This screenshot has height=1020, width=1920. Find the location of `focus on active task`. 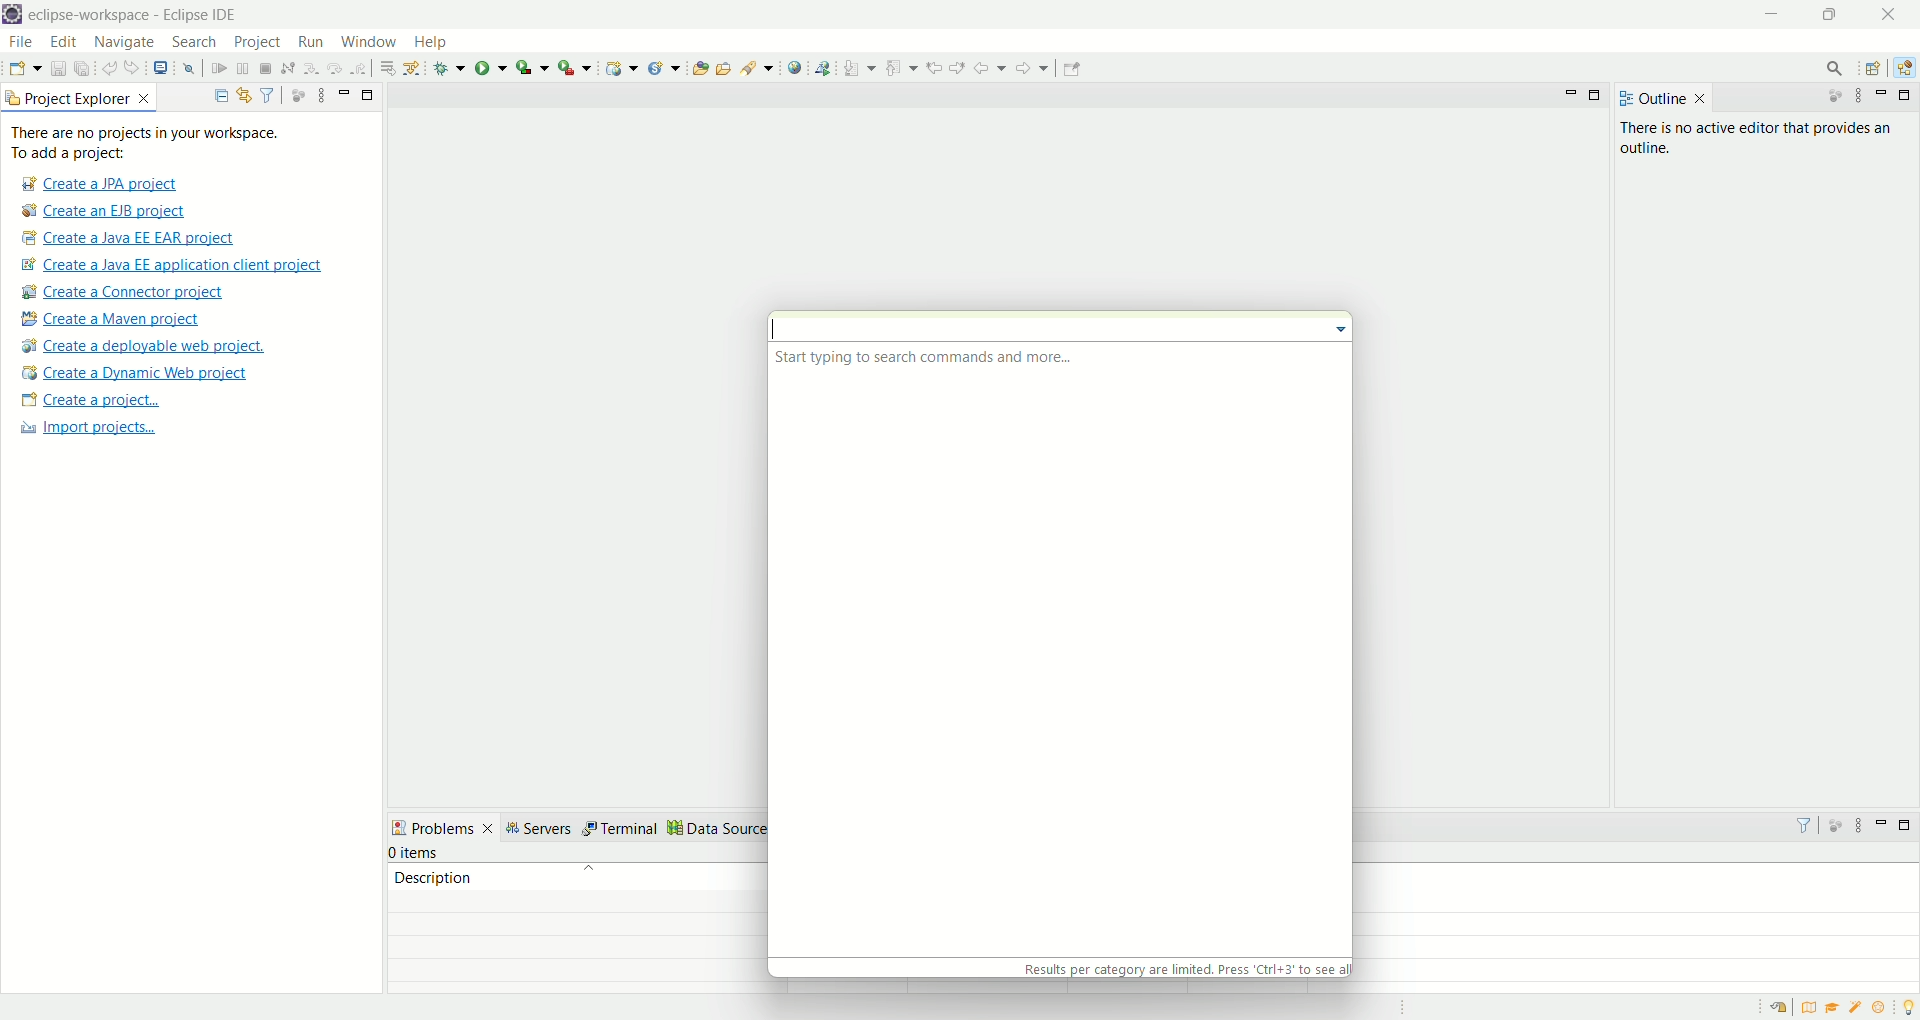

focus on active task is located at coordinates (1832, 94).